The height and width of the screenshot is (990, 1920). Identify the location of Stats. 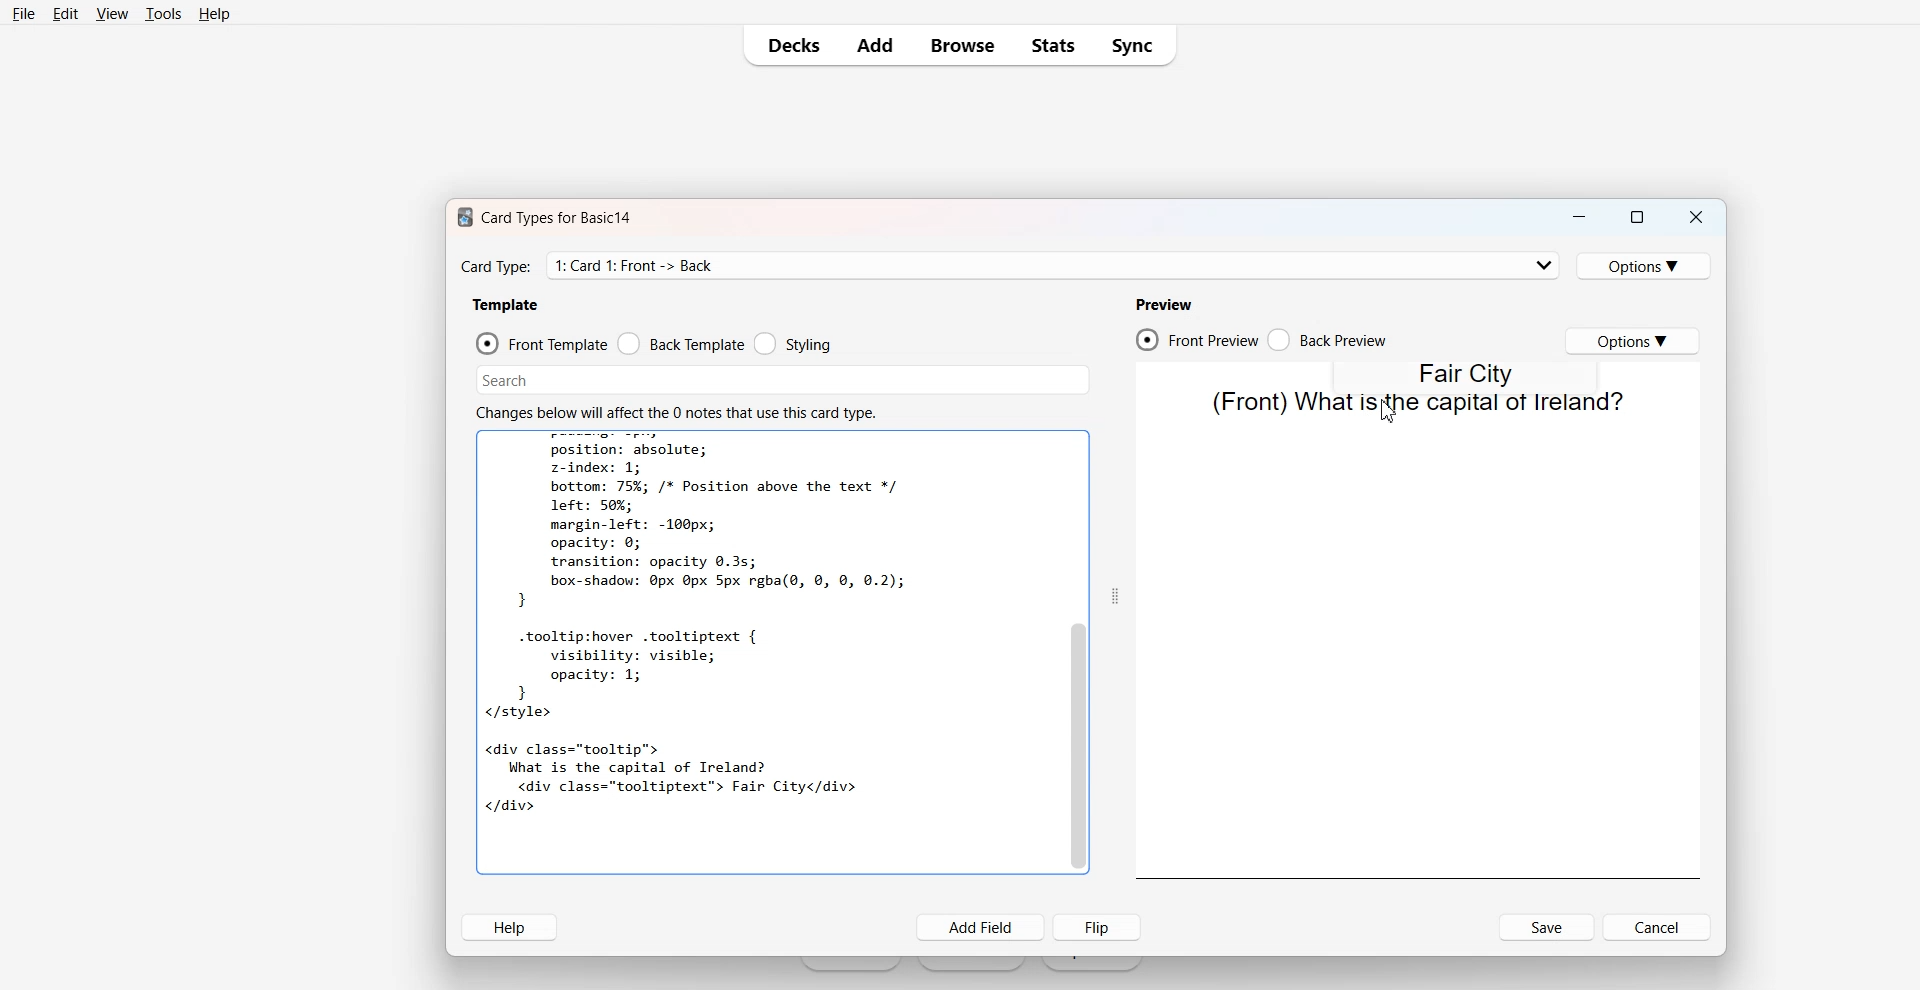
(1052, 45).